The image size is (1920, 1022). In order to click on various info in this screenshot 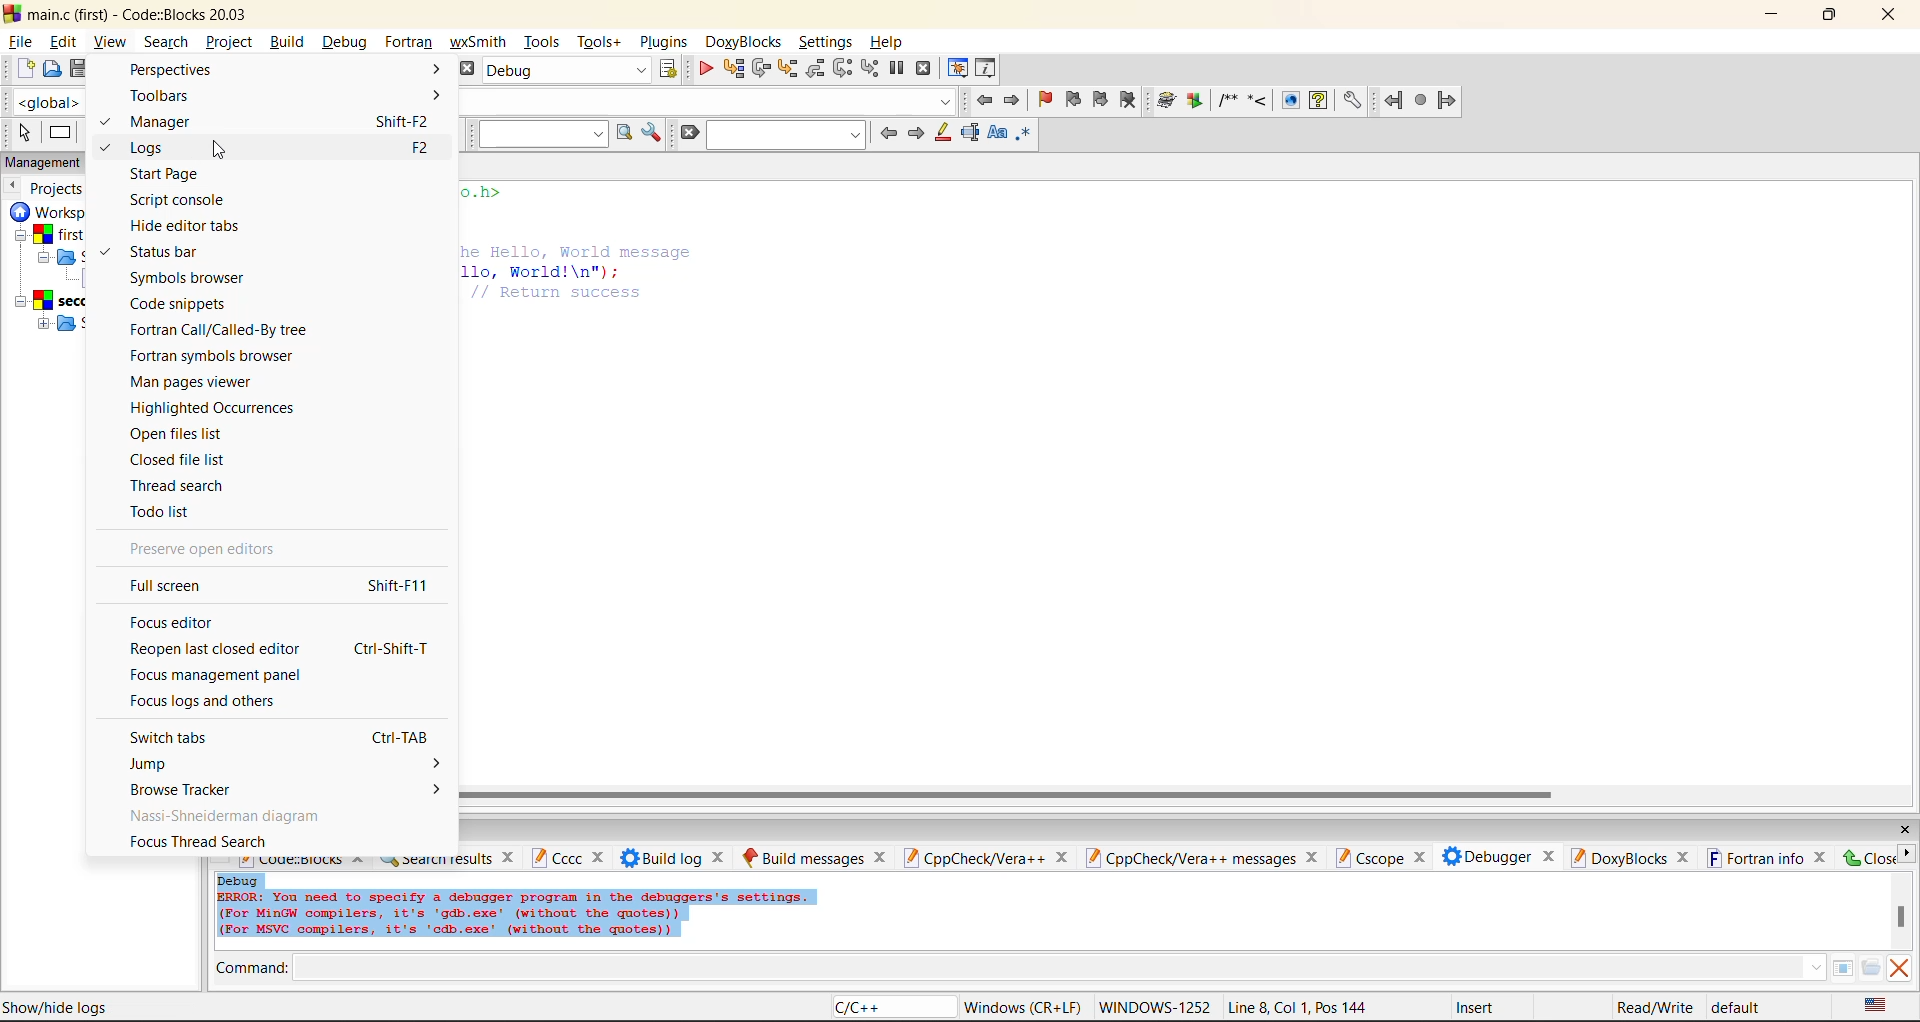, I will do `click(988, 69)`.